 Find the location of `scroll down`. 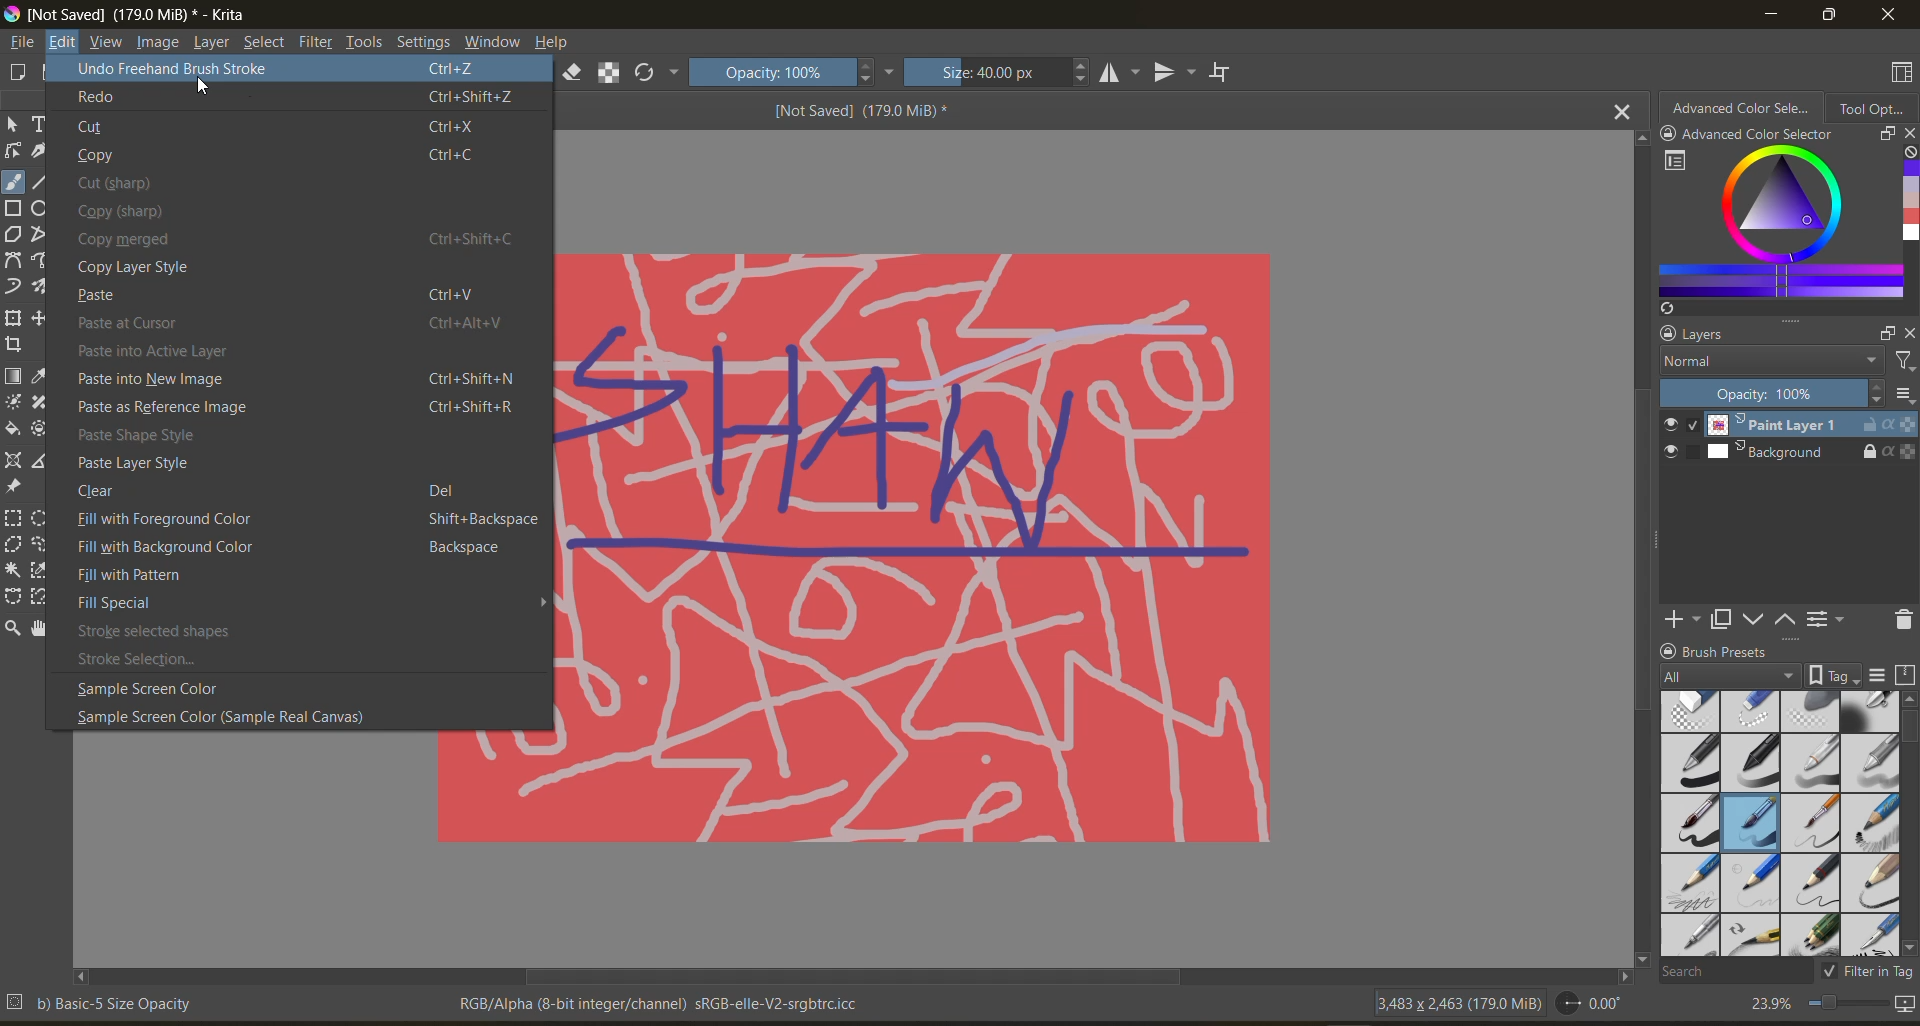

scroll down is located at coordinates (1643, 959).